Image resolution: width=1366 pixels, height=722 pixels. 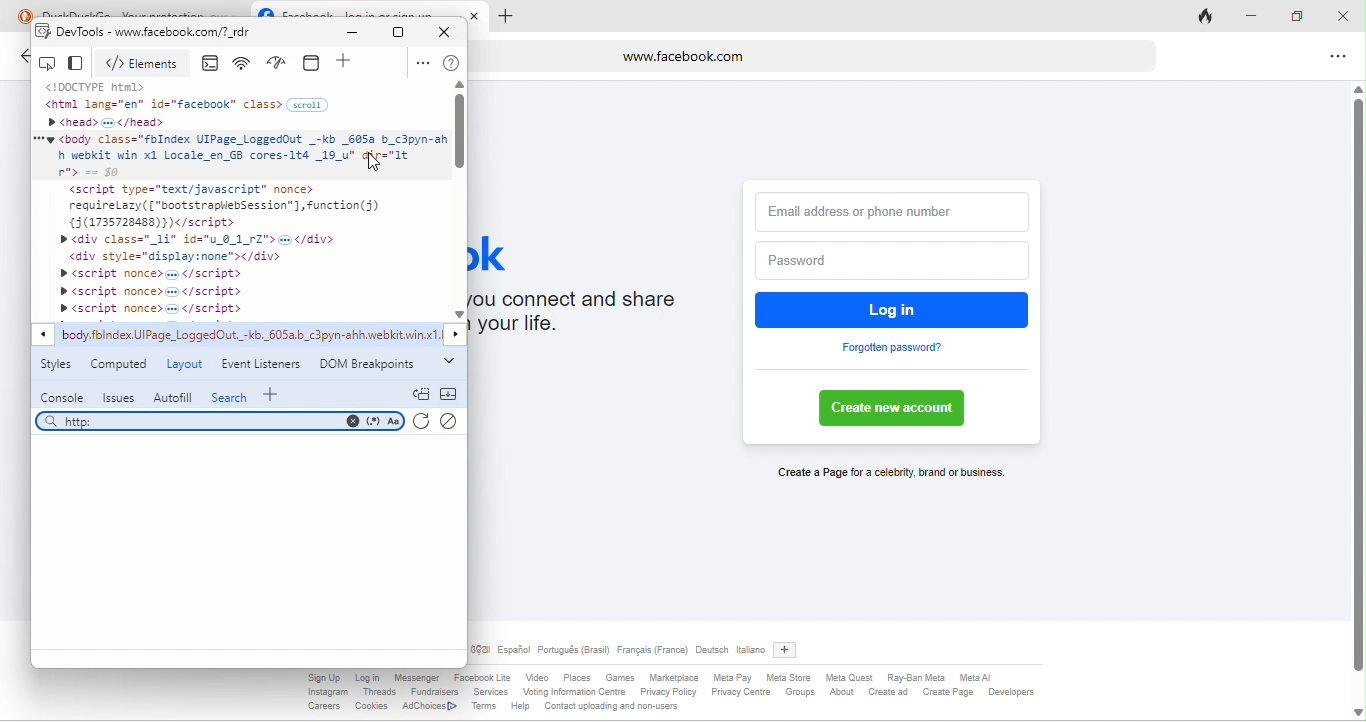 I want to click on performance, so click(x=281, y=63).